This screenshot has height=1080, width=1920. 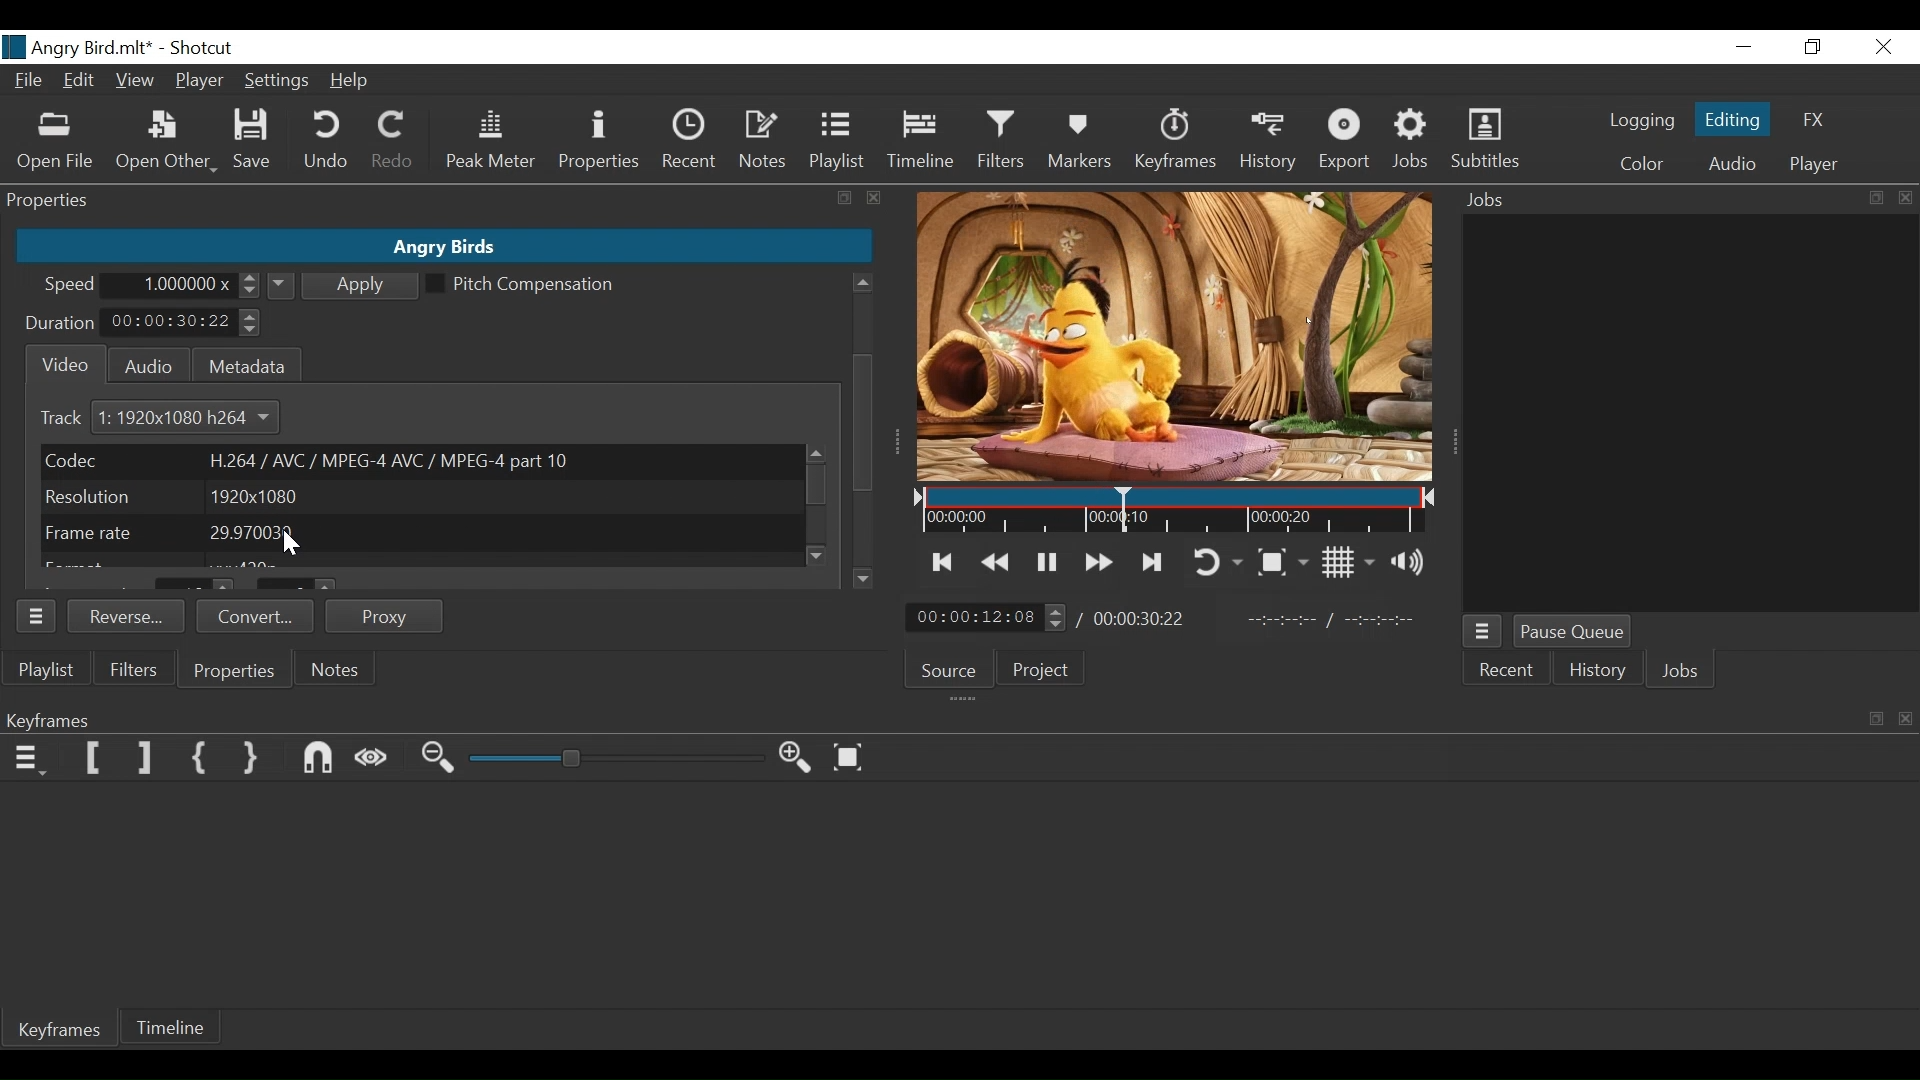 I want to click on Save, so click(x=253, y=140).